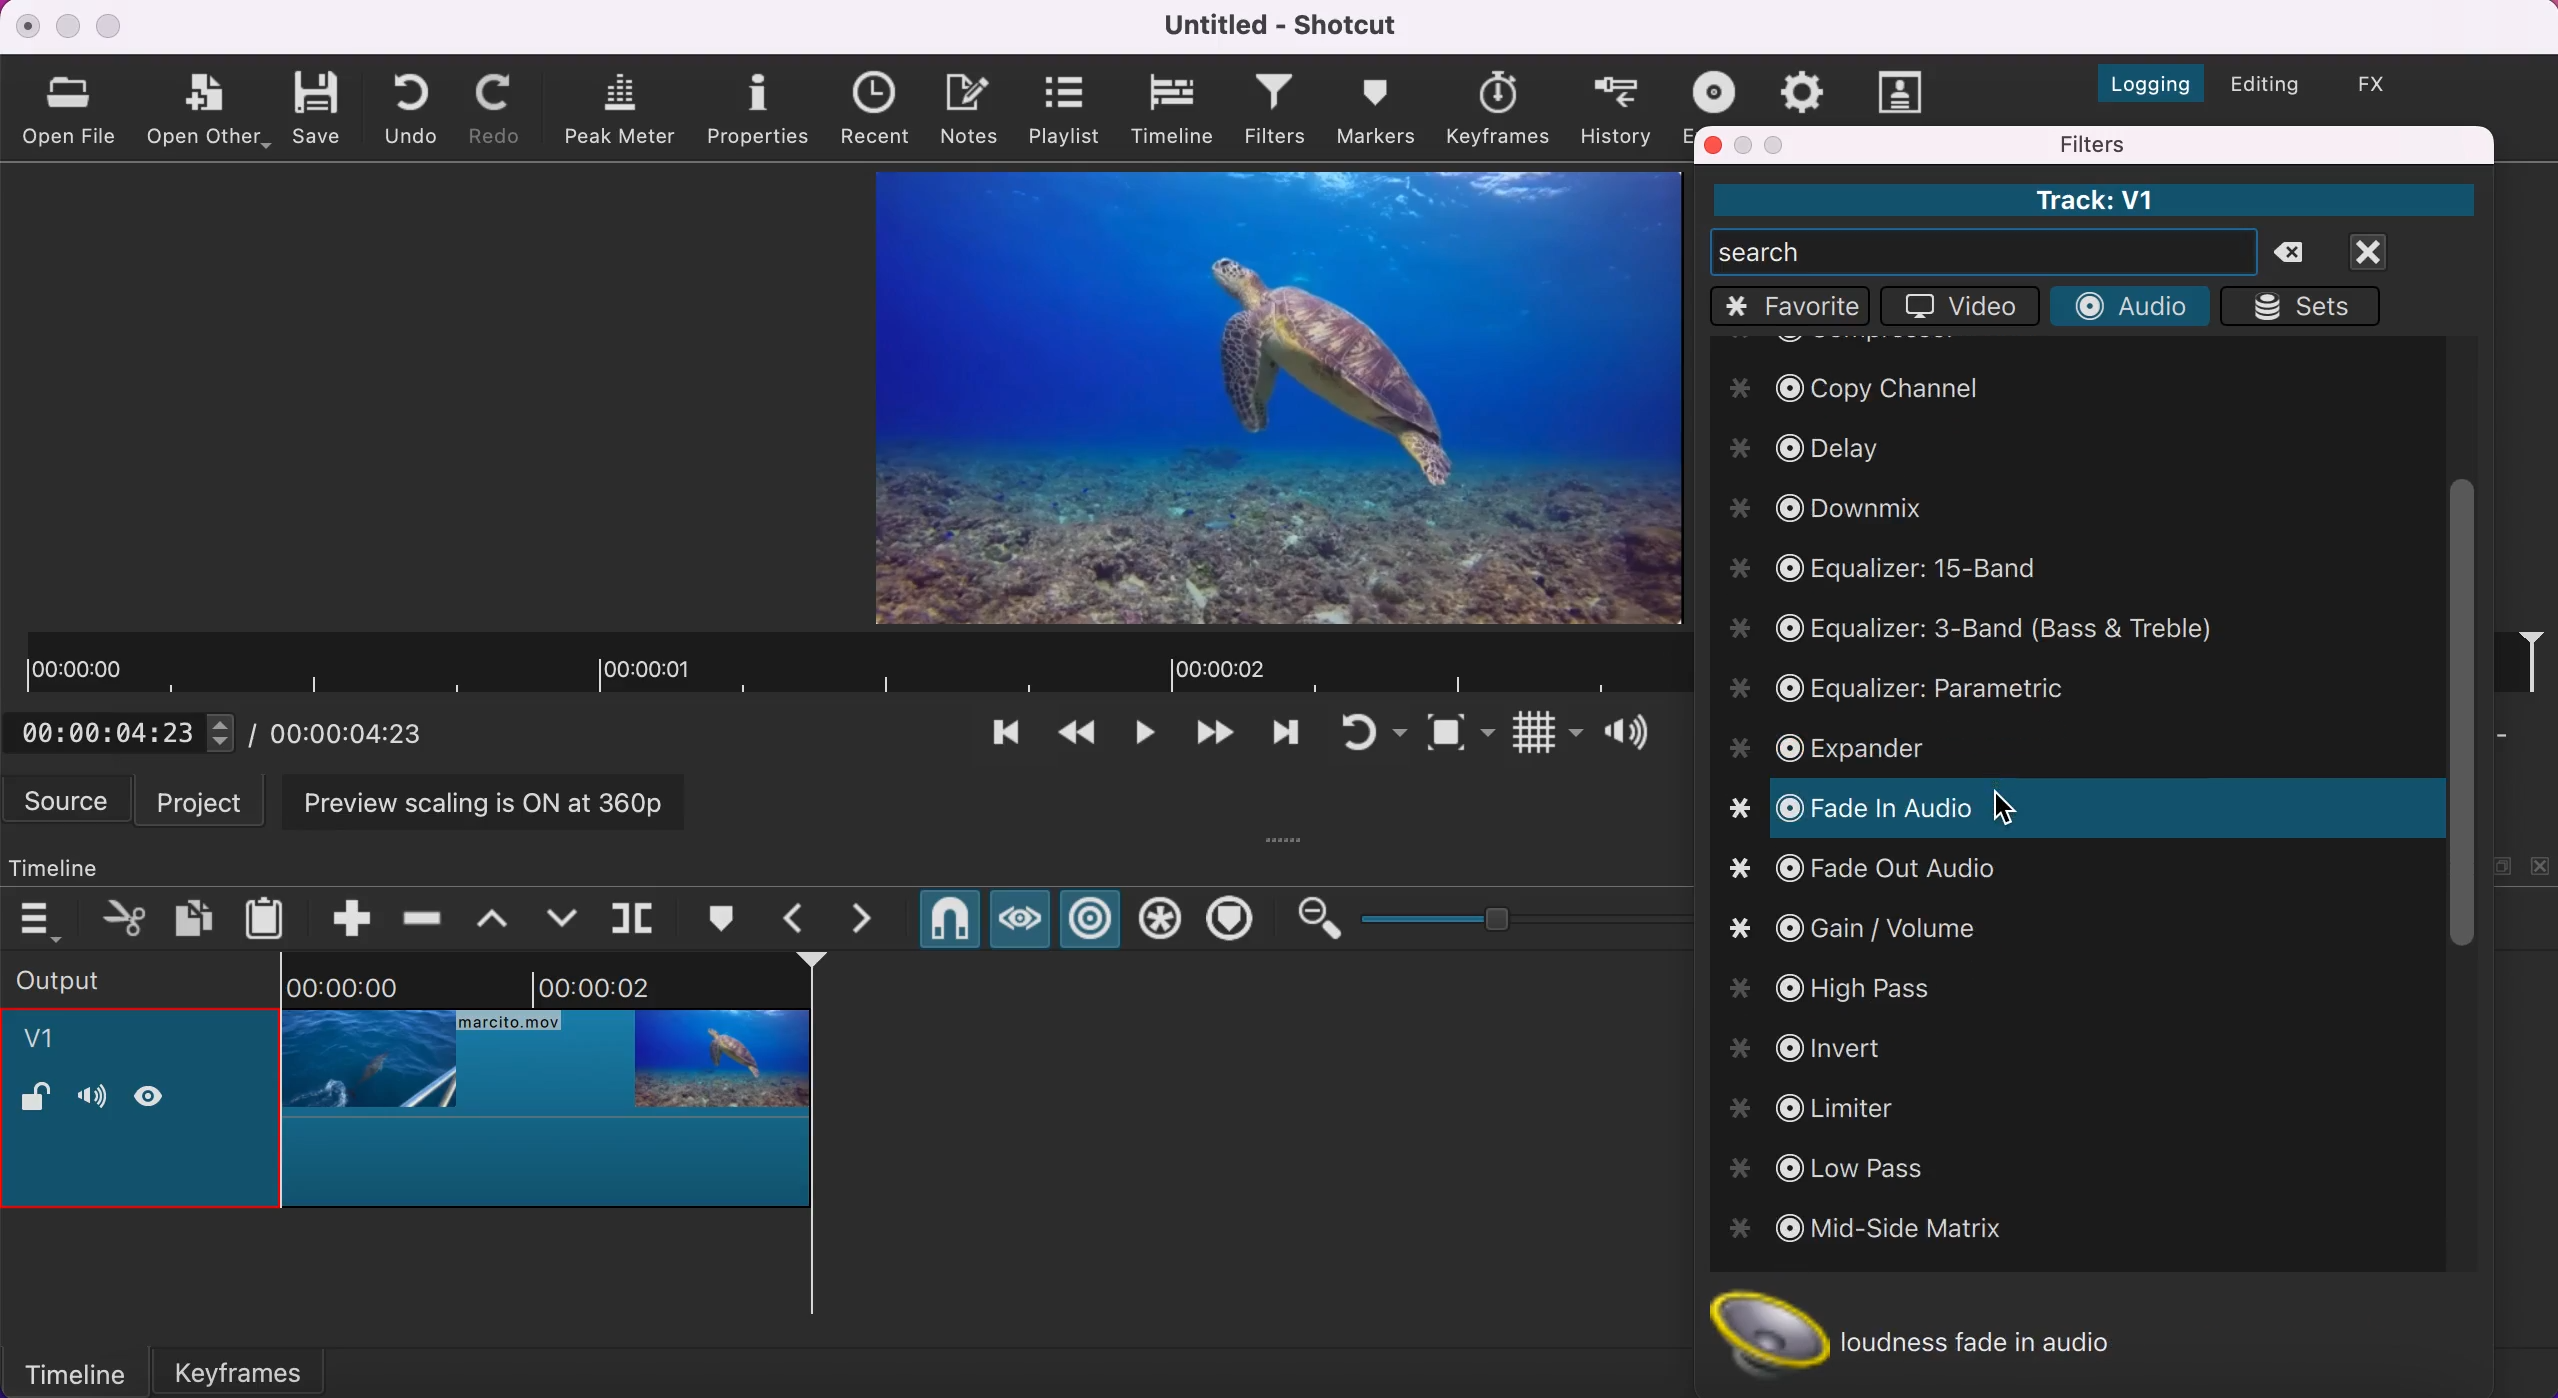  I want to click on copy, so click(197, 916).